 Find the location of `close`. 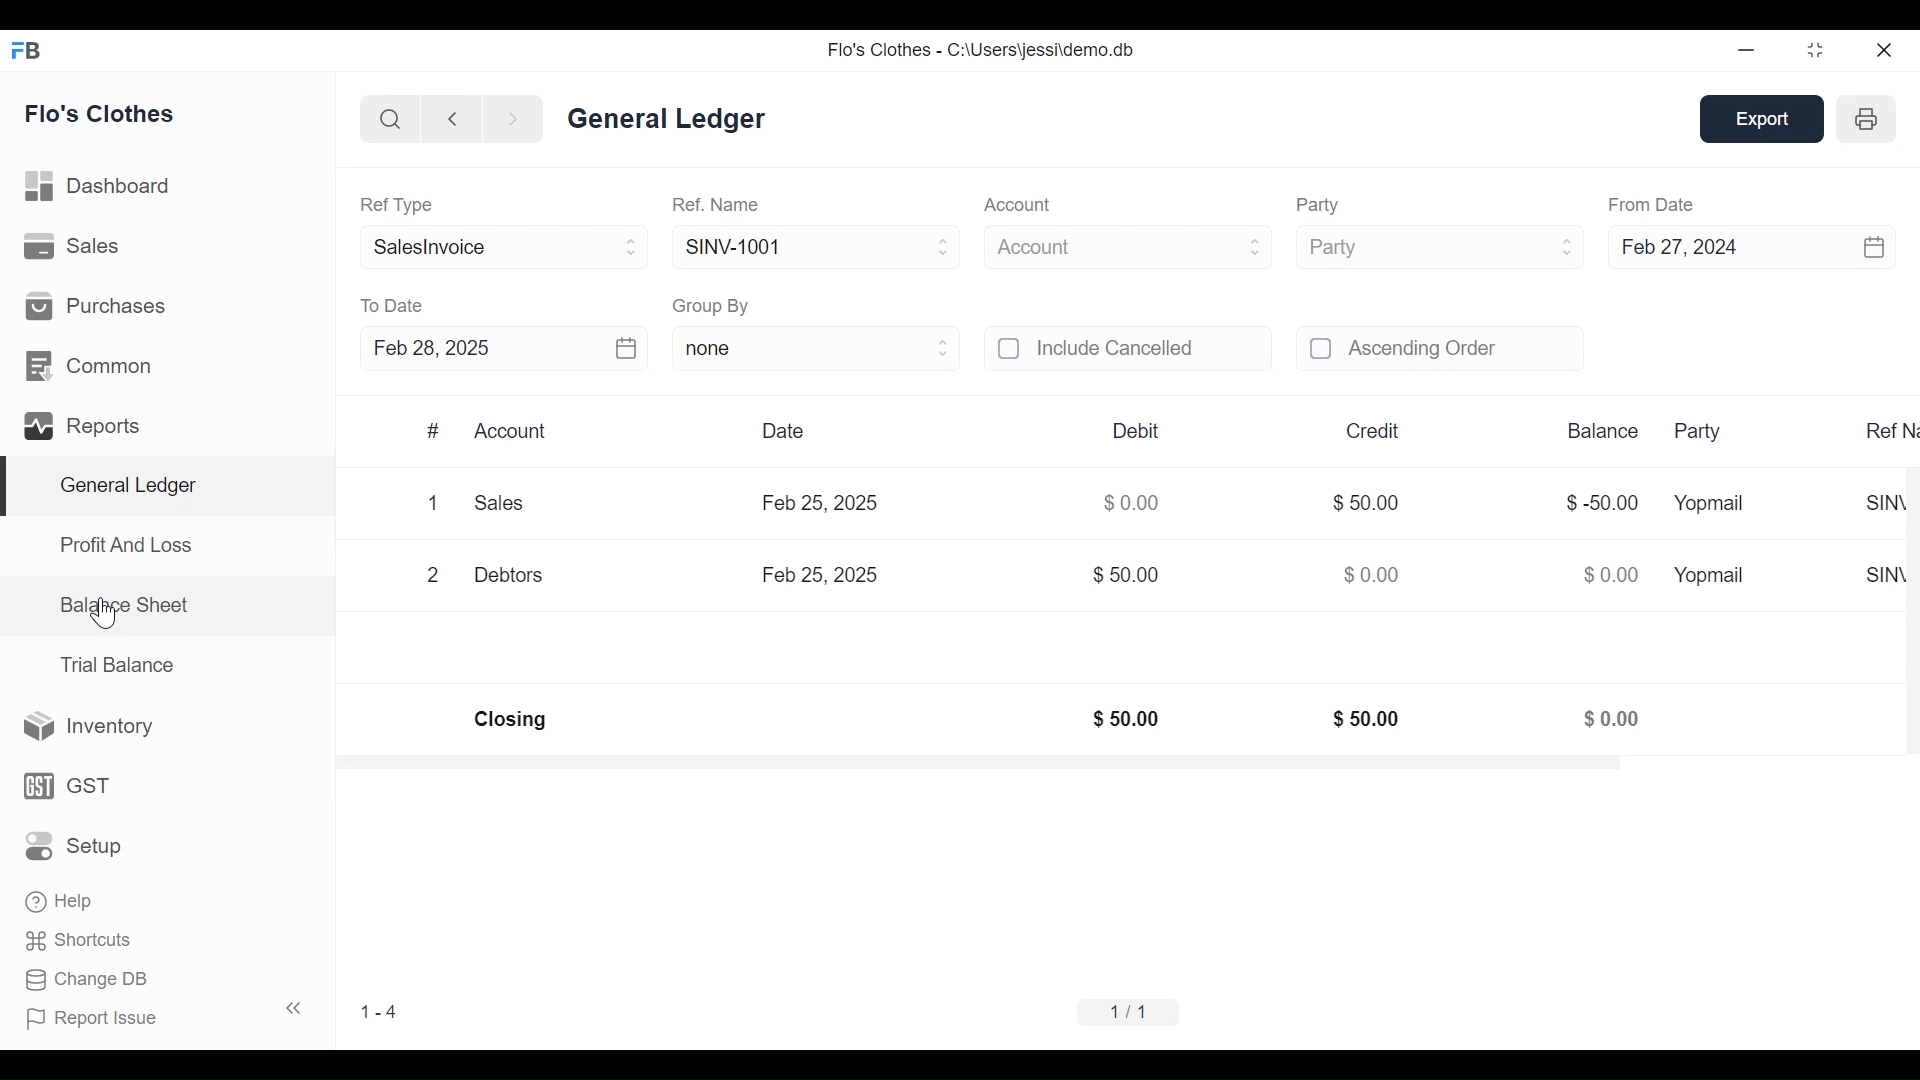

close is located at coordinates (1886, 49).